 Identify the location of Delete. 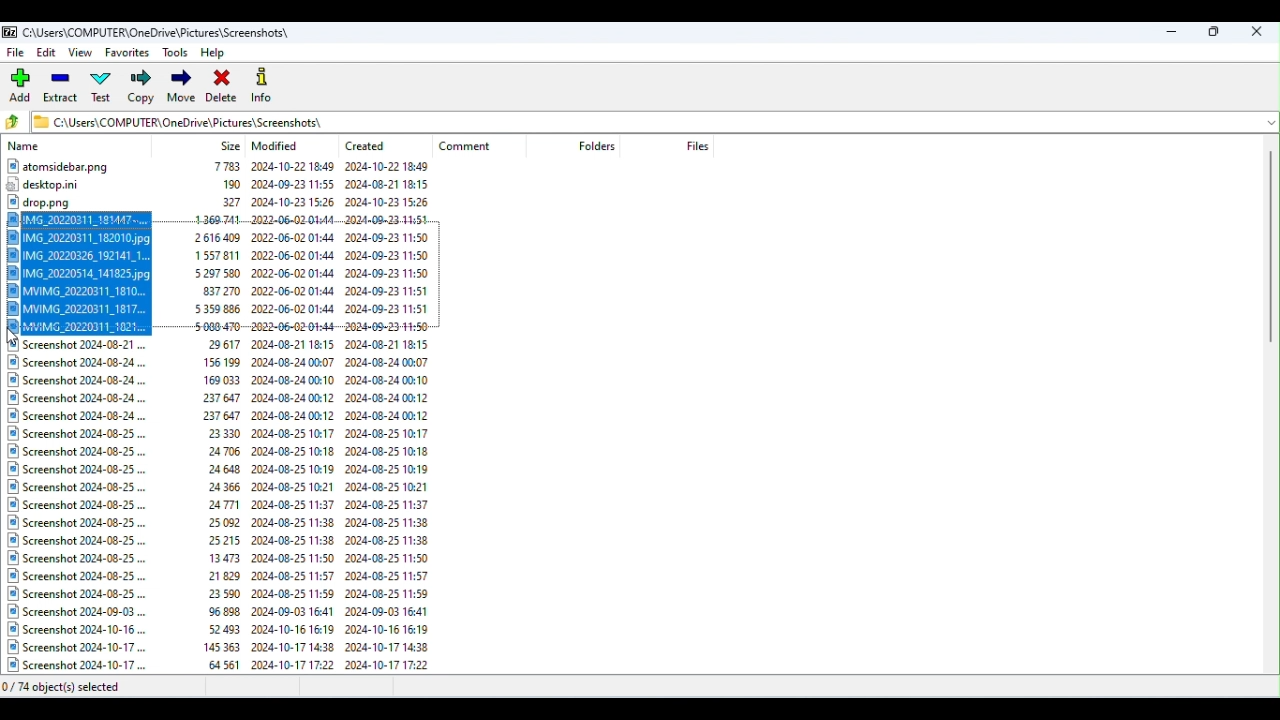
(223, 85).